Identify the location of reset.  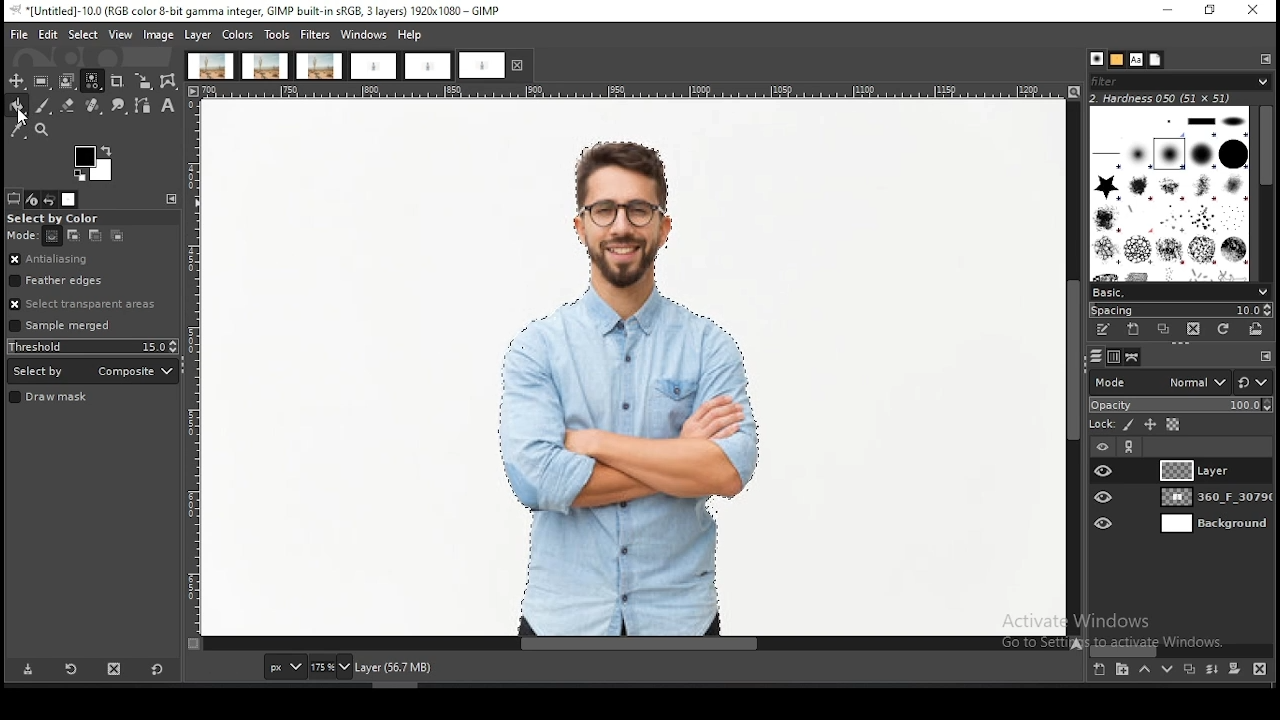
(157, 667).